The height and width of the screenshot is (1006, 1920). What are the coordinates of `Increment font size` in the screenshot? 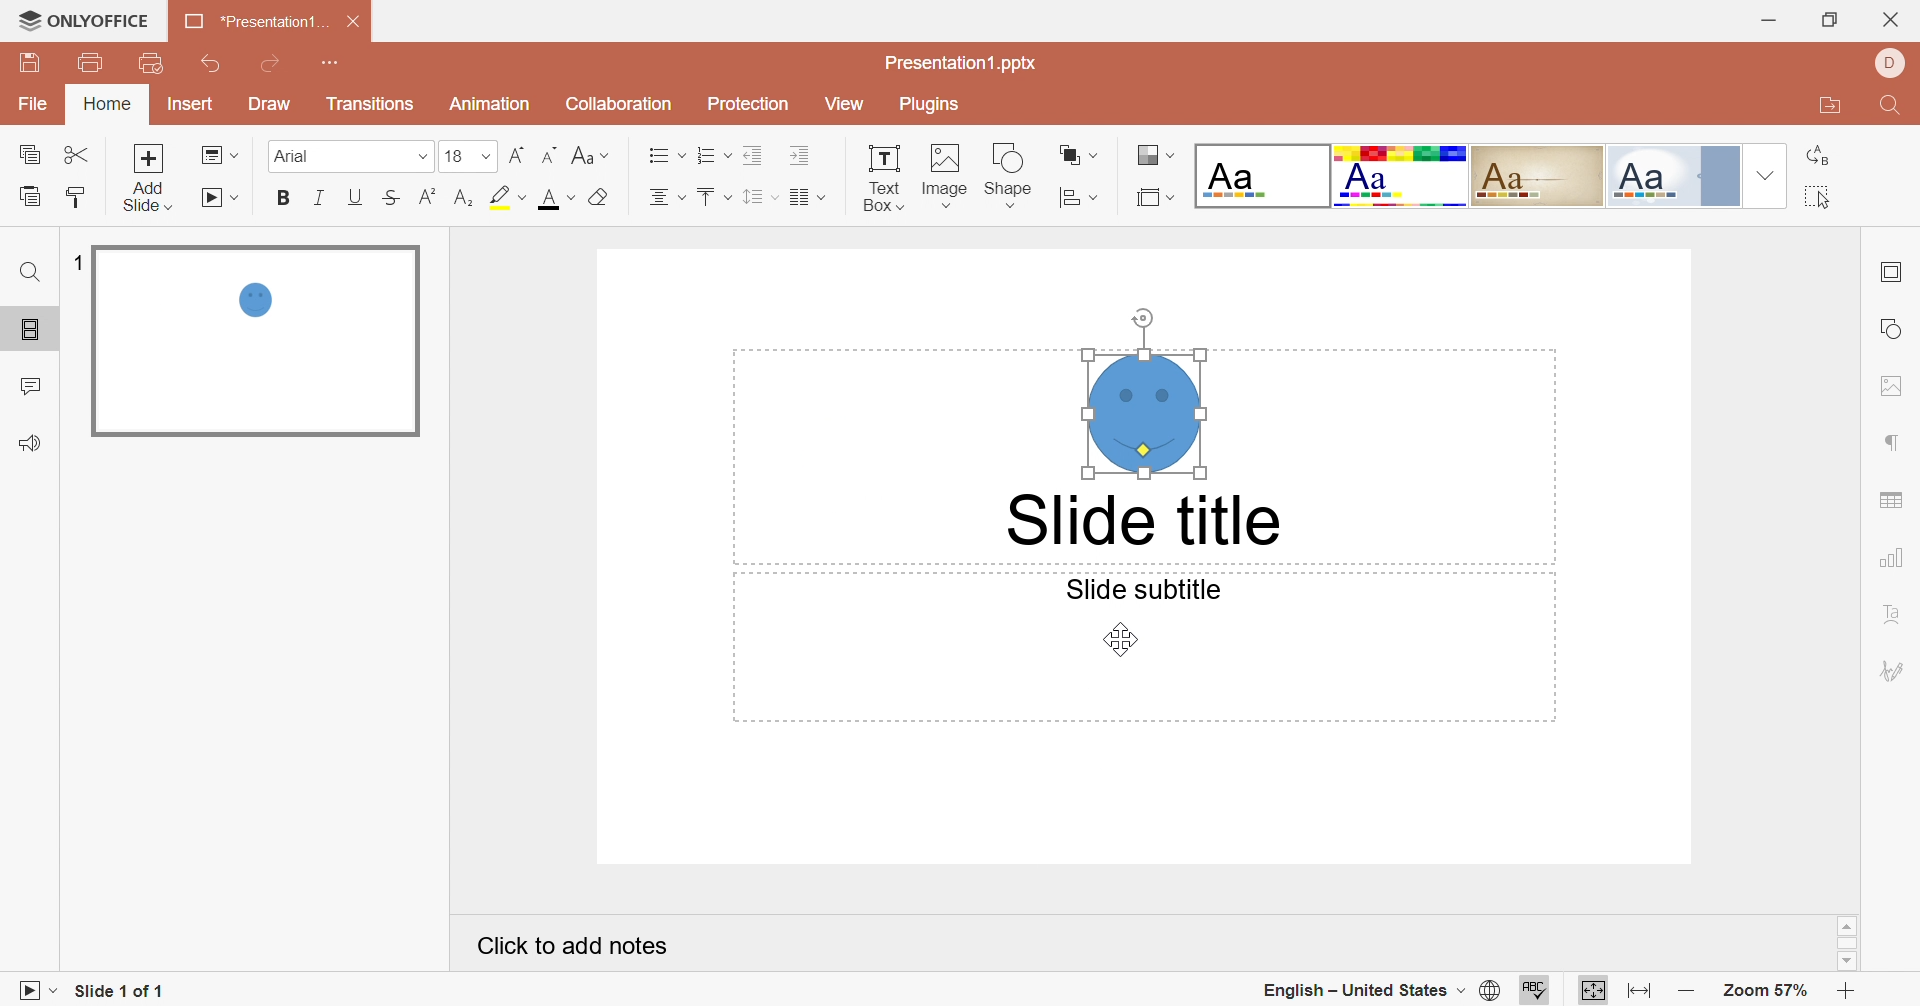 It's located at (512, 154).